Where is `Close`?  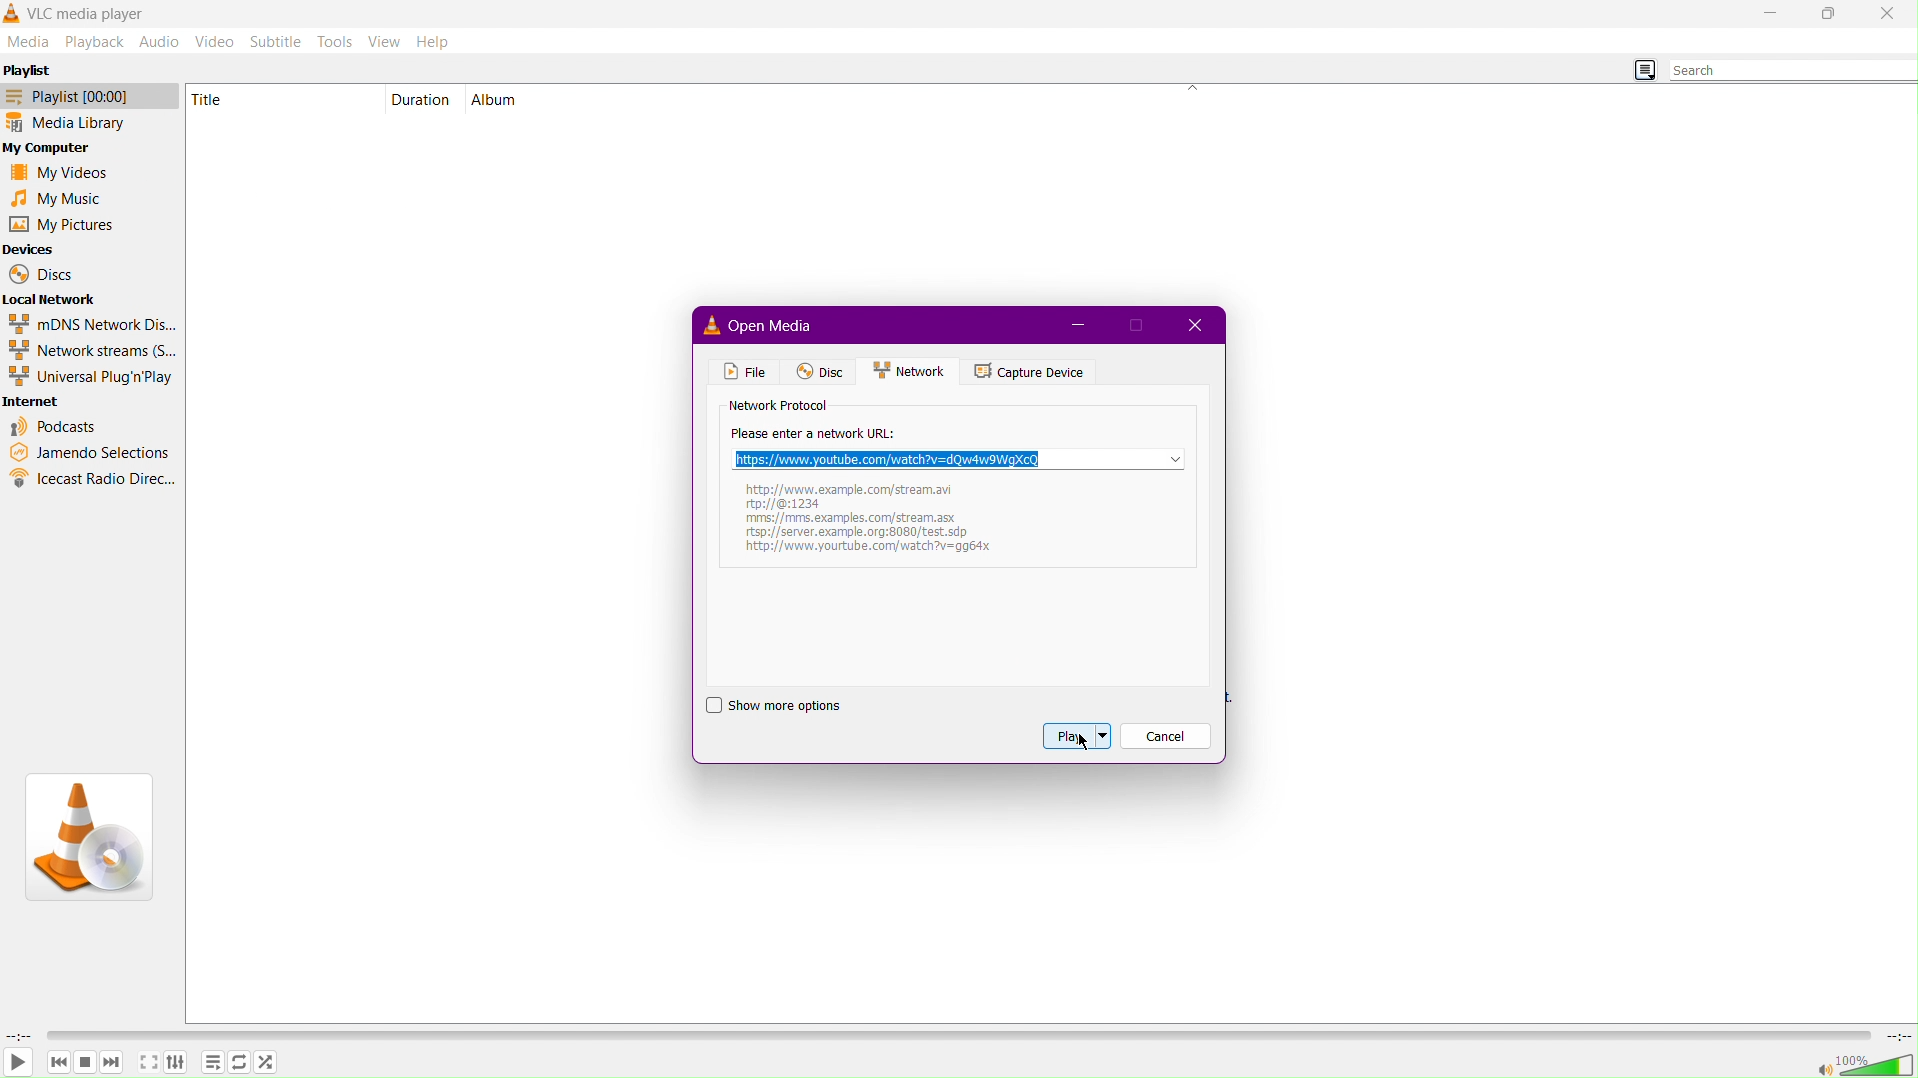 Close is located at coordinates (1888, 14).